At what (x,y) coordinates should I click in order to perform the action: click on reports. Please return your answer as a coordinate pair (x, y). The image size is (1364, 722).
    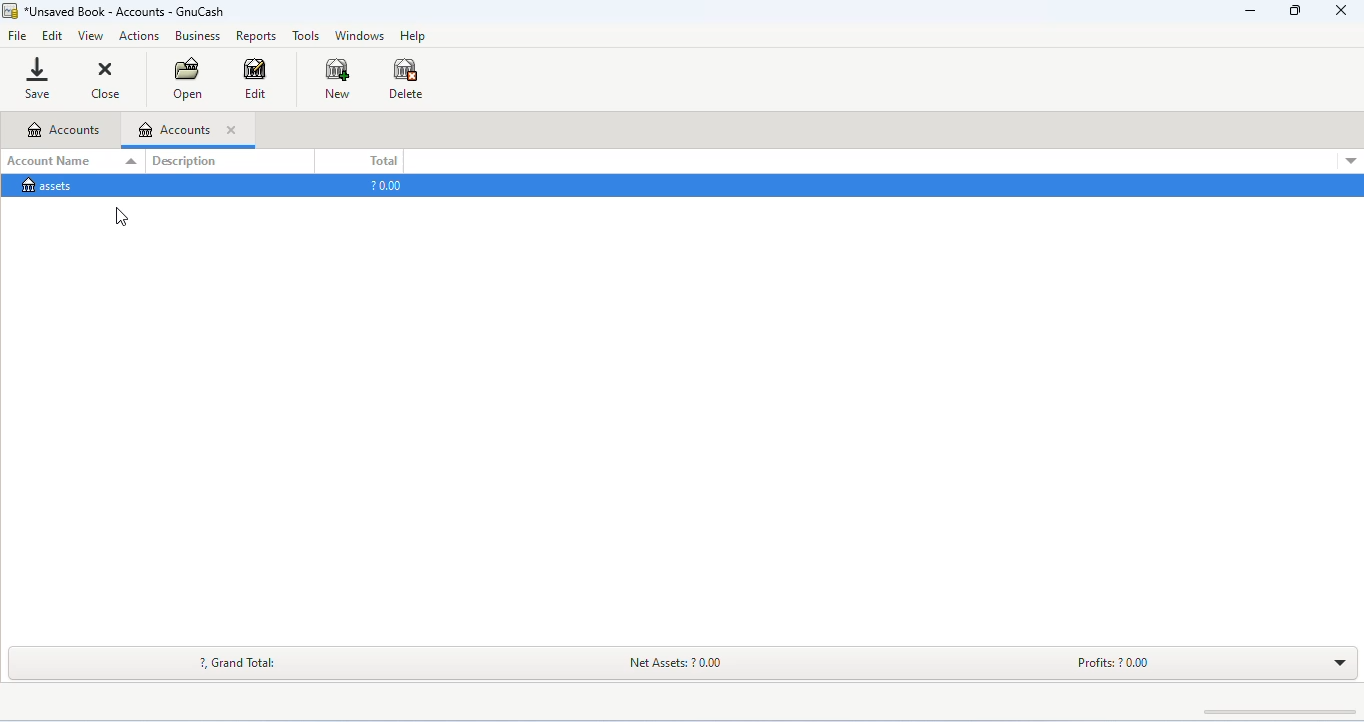
    Looking at the image, I should click on (257, 37).